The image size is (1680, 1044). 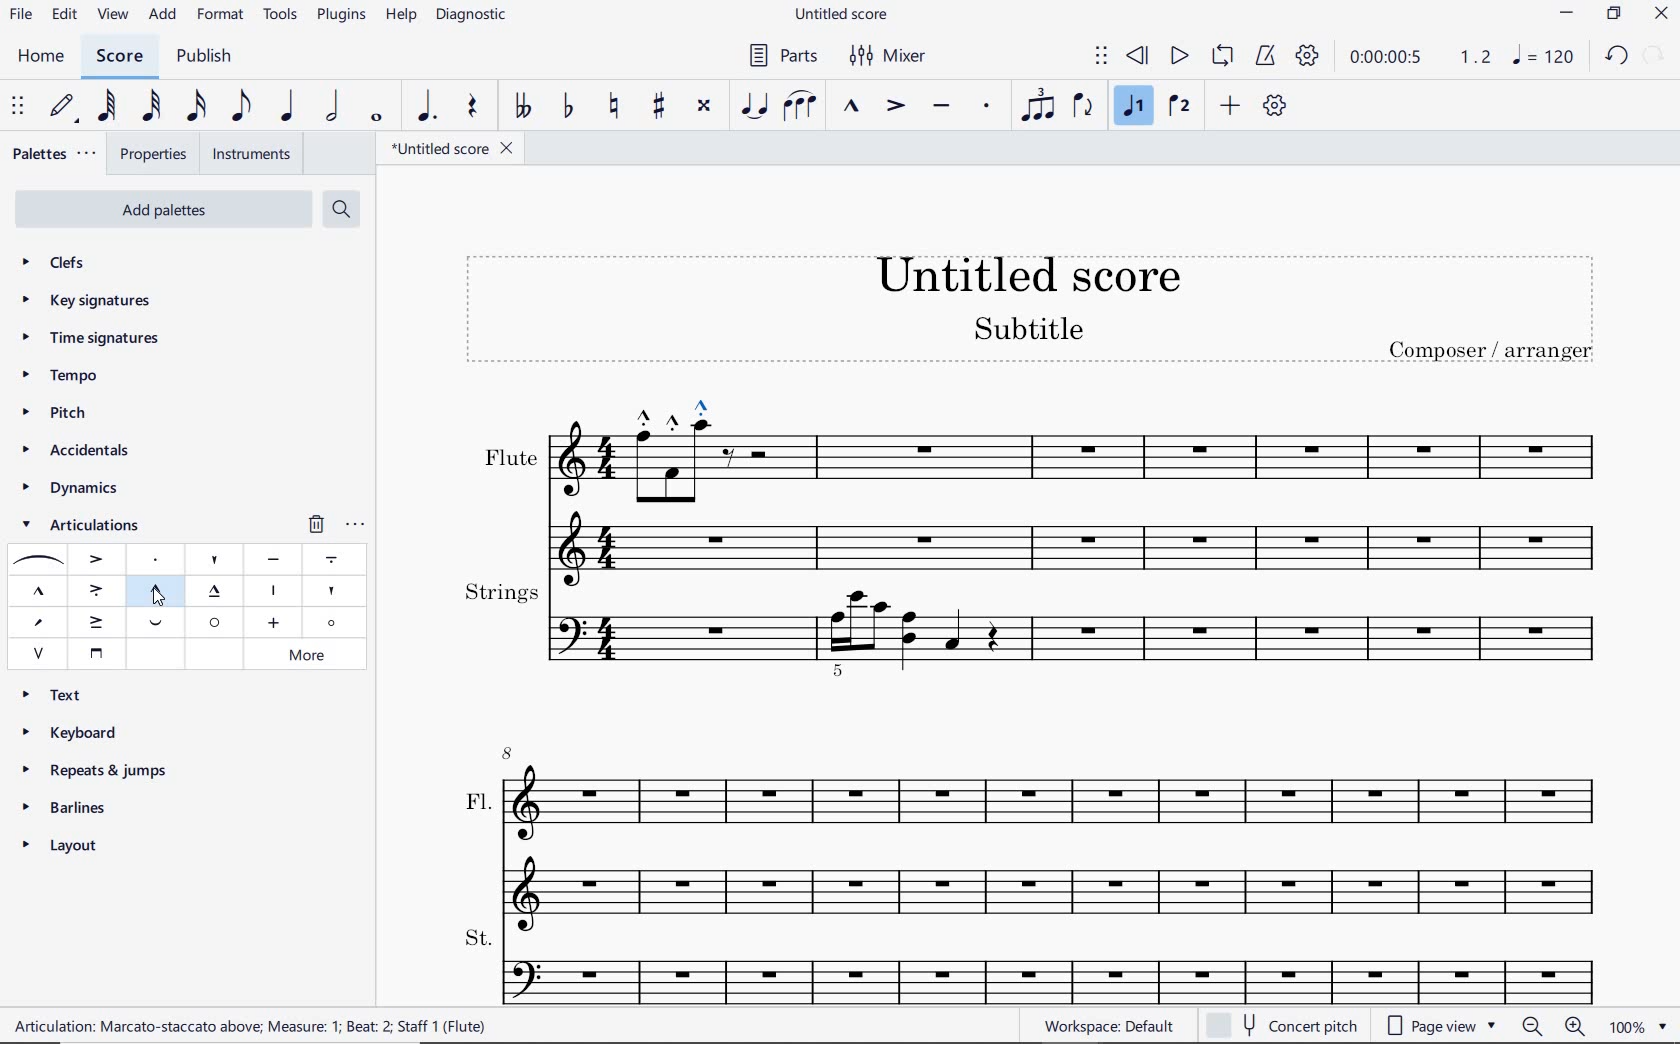 What do you see at coordinates (64, 14) in the screenshot?
I see `edit` at bounding box center [64, 14].